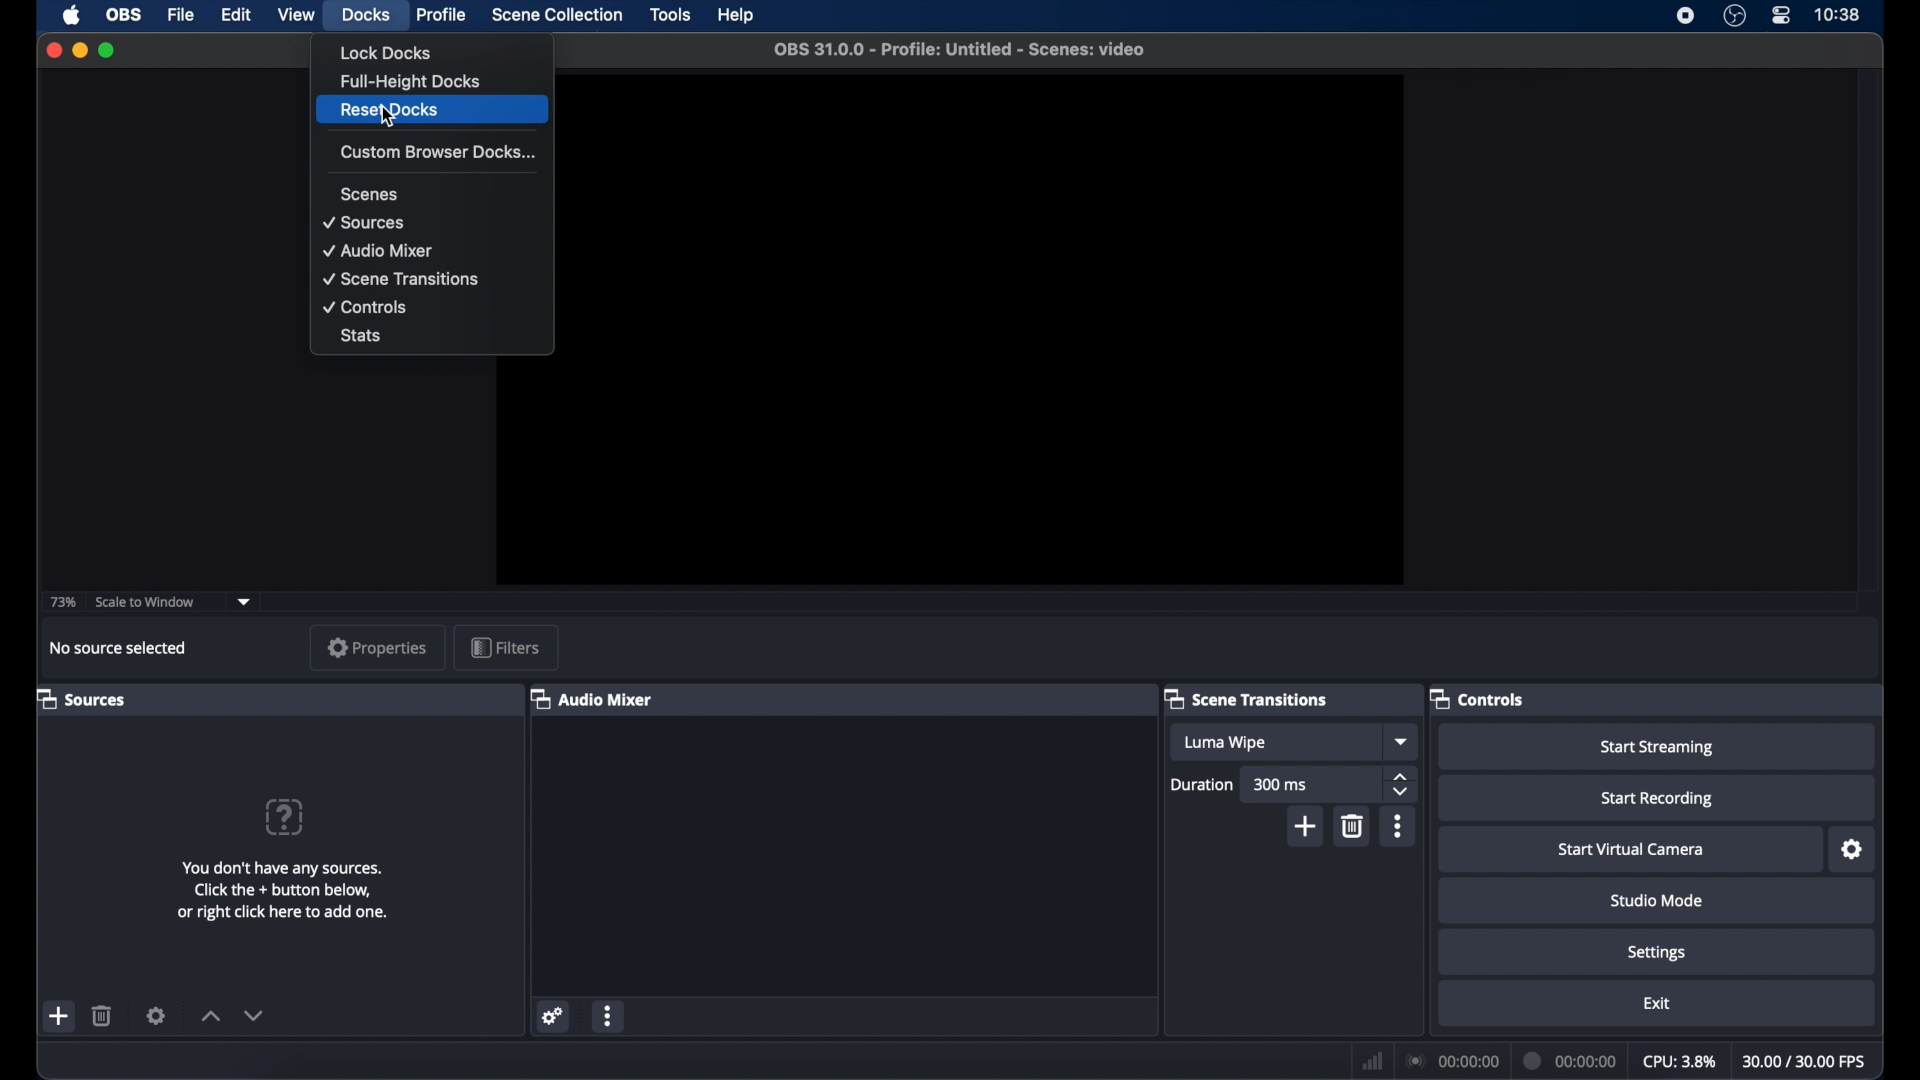 The width and height of the screenshot is (1920, 1080). What do you see at coordinates (365, 222) in the screenshot?
I see `sources` at bounding box center [365, 222].